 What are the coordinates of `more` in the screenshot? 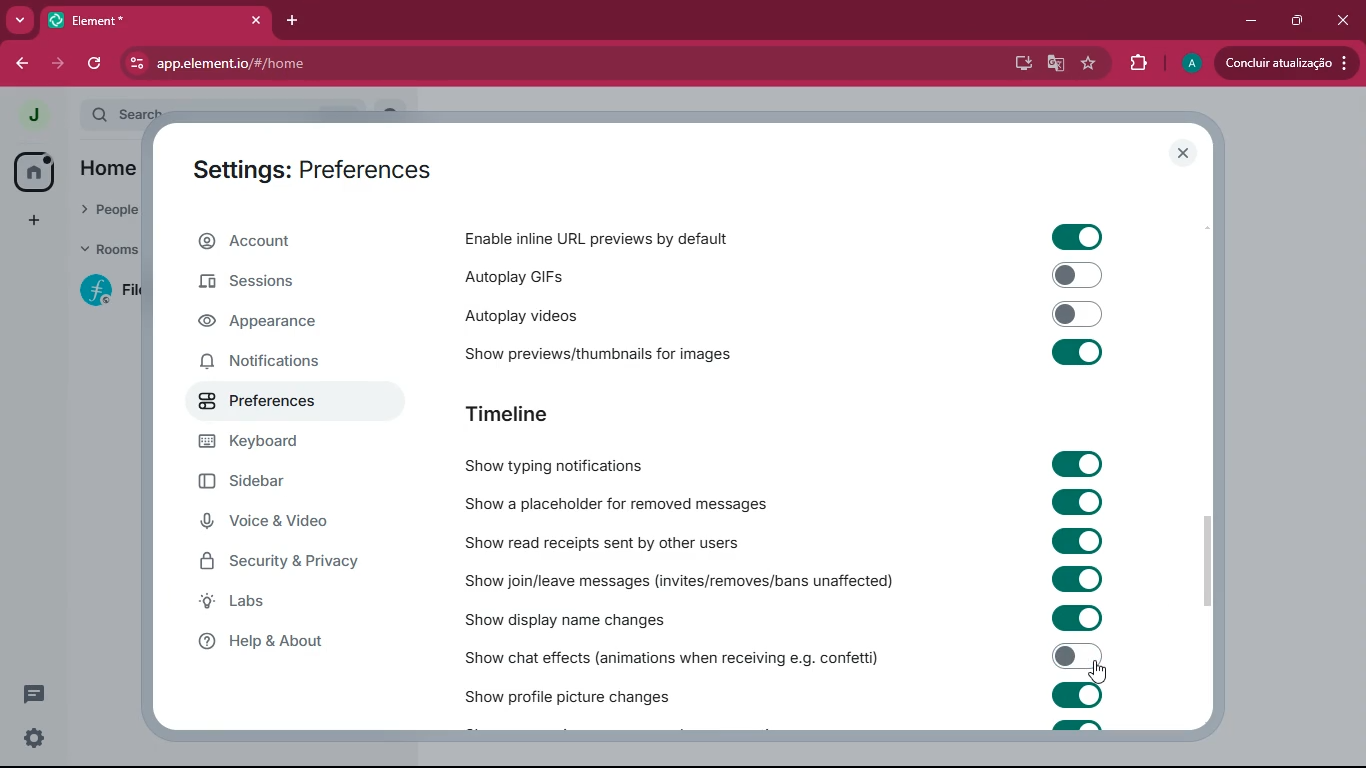 It's located at (32, 218).